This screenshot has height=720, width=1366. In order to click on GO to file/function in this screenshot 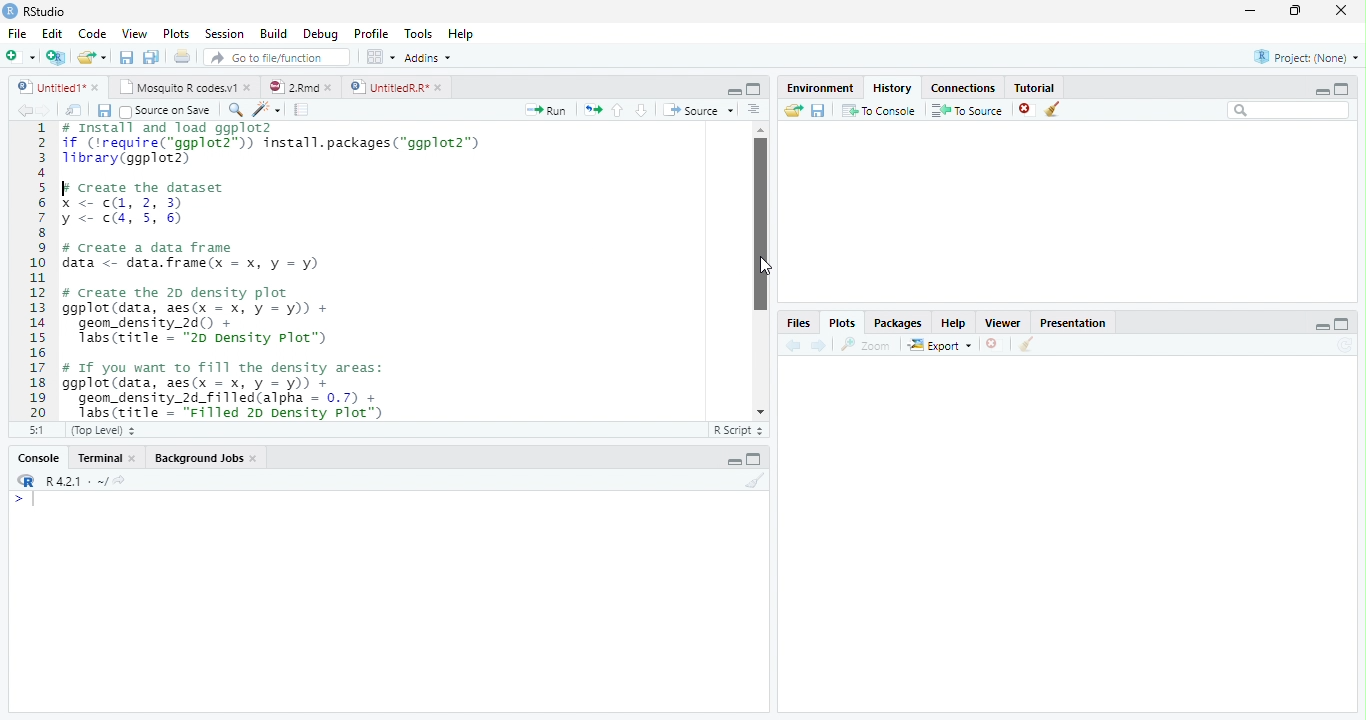, I will do `click(273, 57)`.